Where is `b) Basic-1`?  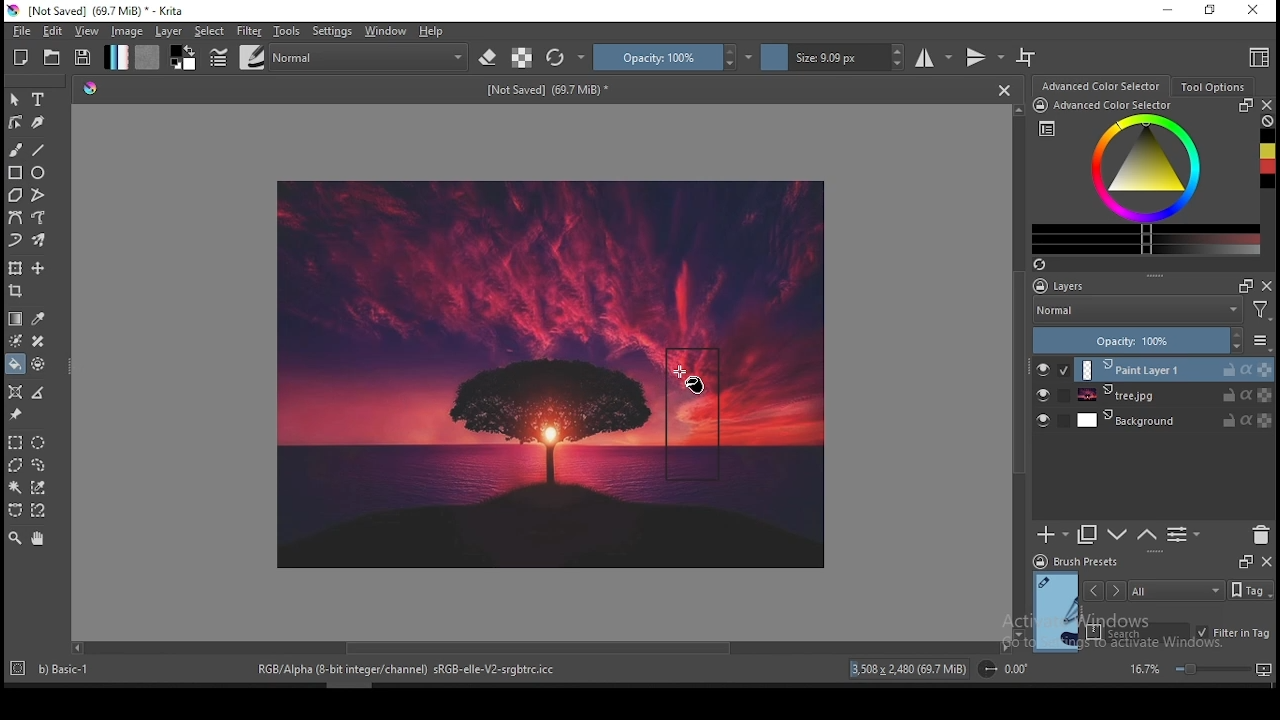 b) Basic-1 is located at coordinates (55, 666).